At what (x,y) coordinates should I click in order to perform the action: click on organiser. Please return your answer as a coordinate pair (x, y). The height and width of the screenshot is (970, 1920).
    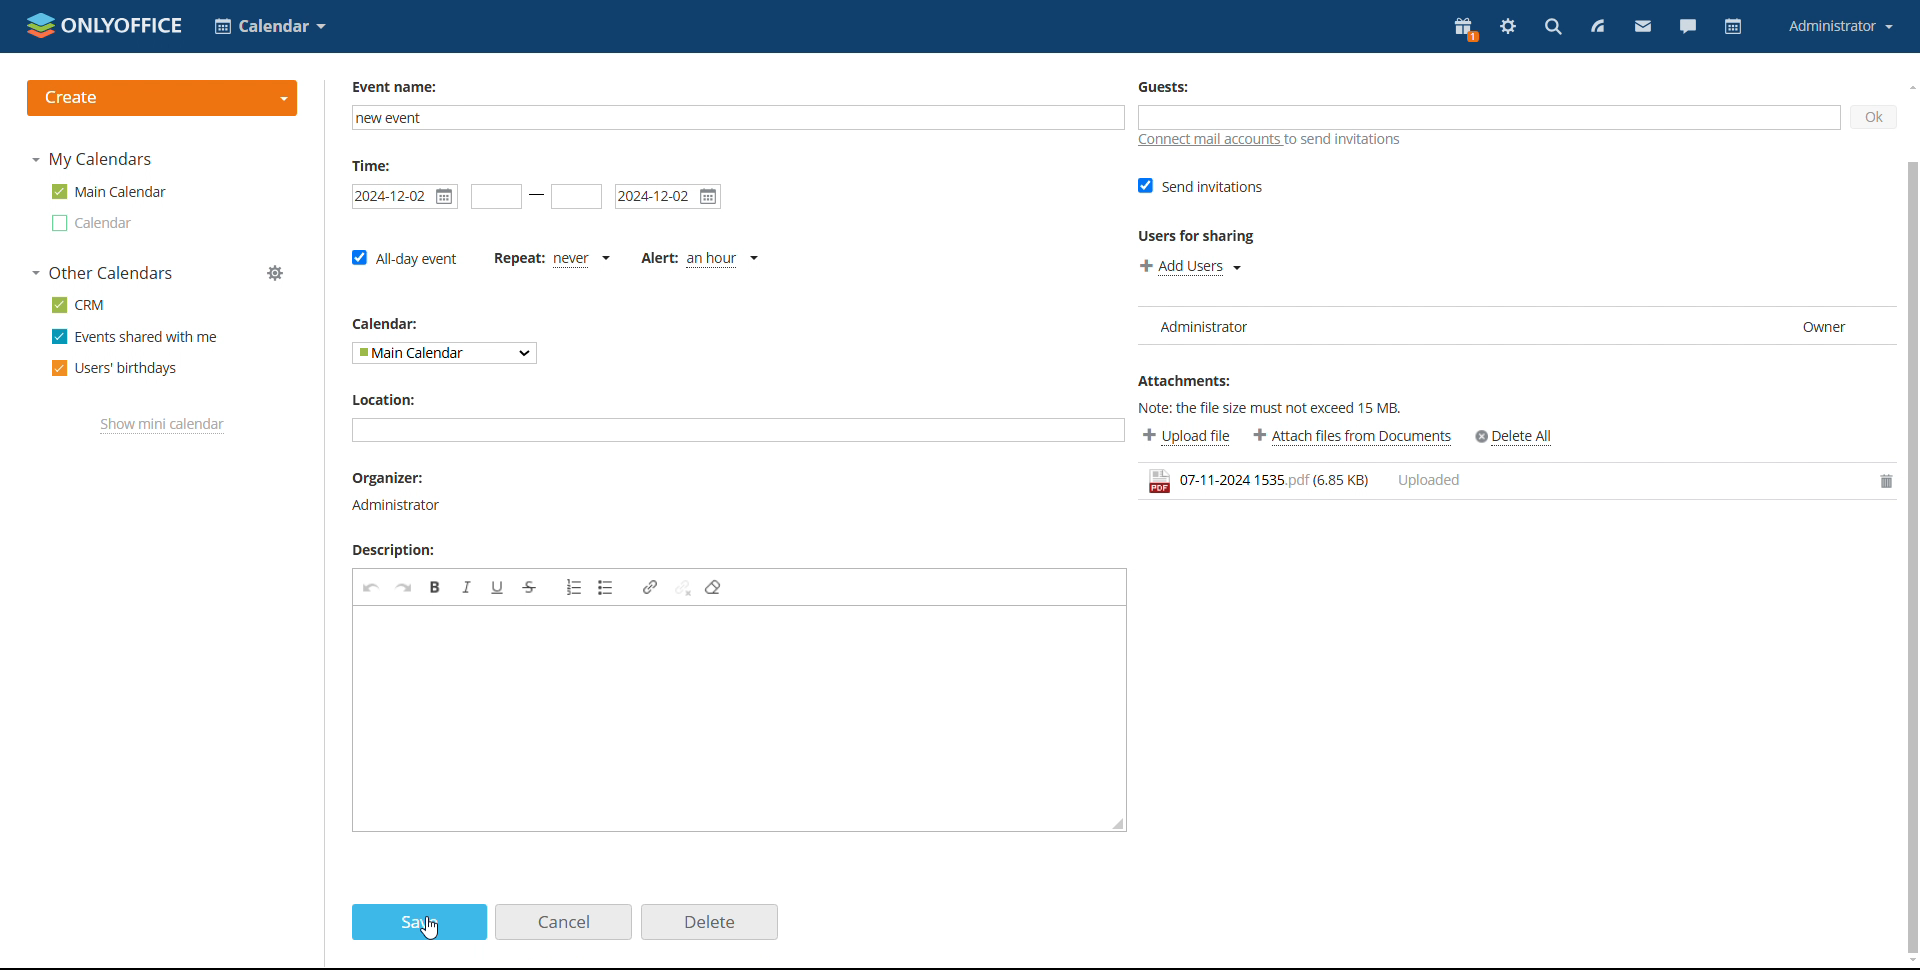
    Looking at the image, I should click on (405, 506).